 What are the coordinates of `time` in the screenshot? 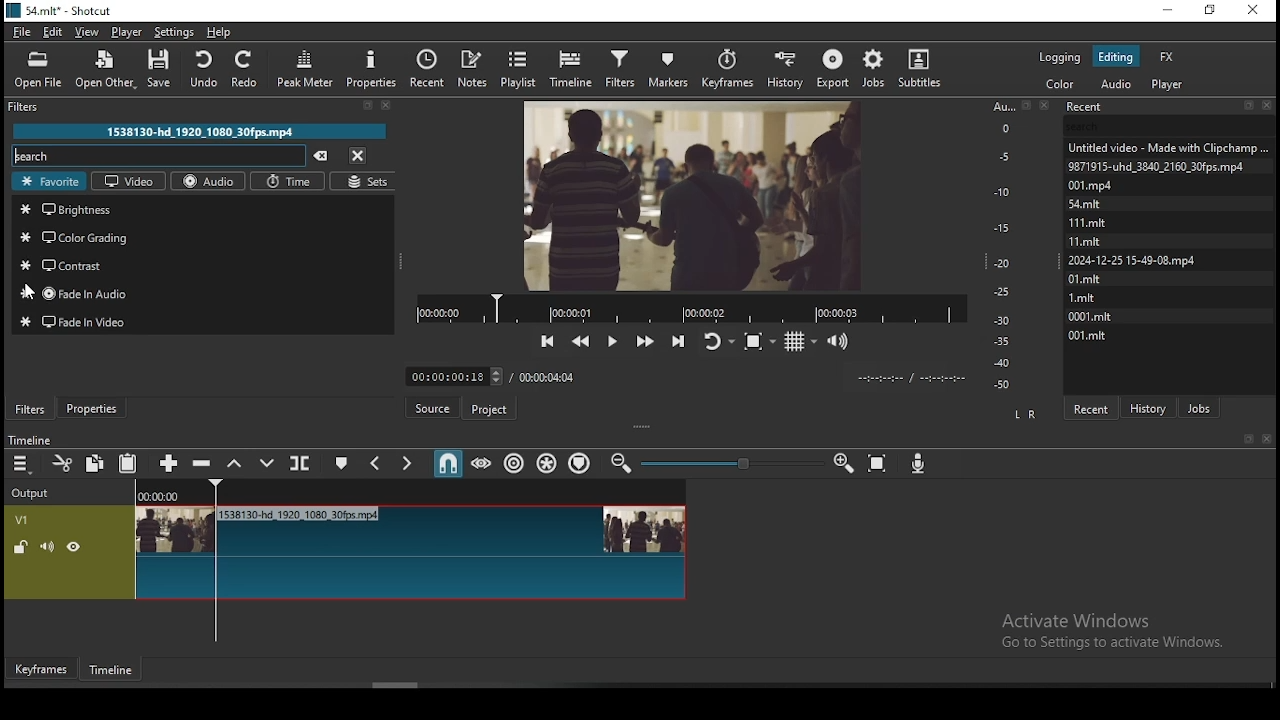 It's located at (285, 182).